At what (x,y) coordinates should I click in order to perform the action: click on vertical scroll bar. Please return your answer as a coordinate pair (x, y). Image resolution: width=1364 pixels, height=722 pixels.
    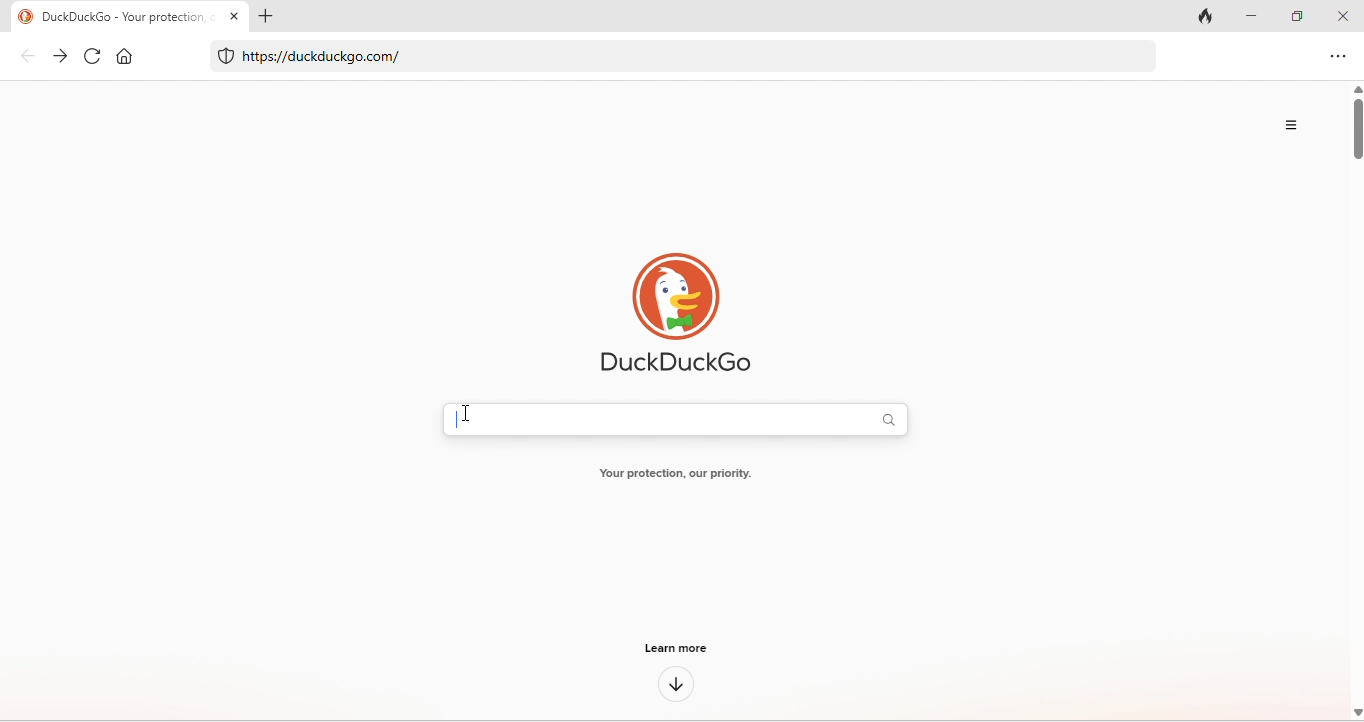
    Looking at the image, I should click on (1355, 401).